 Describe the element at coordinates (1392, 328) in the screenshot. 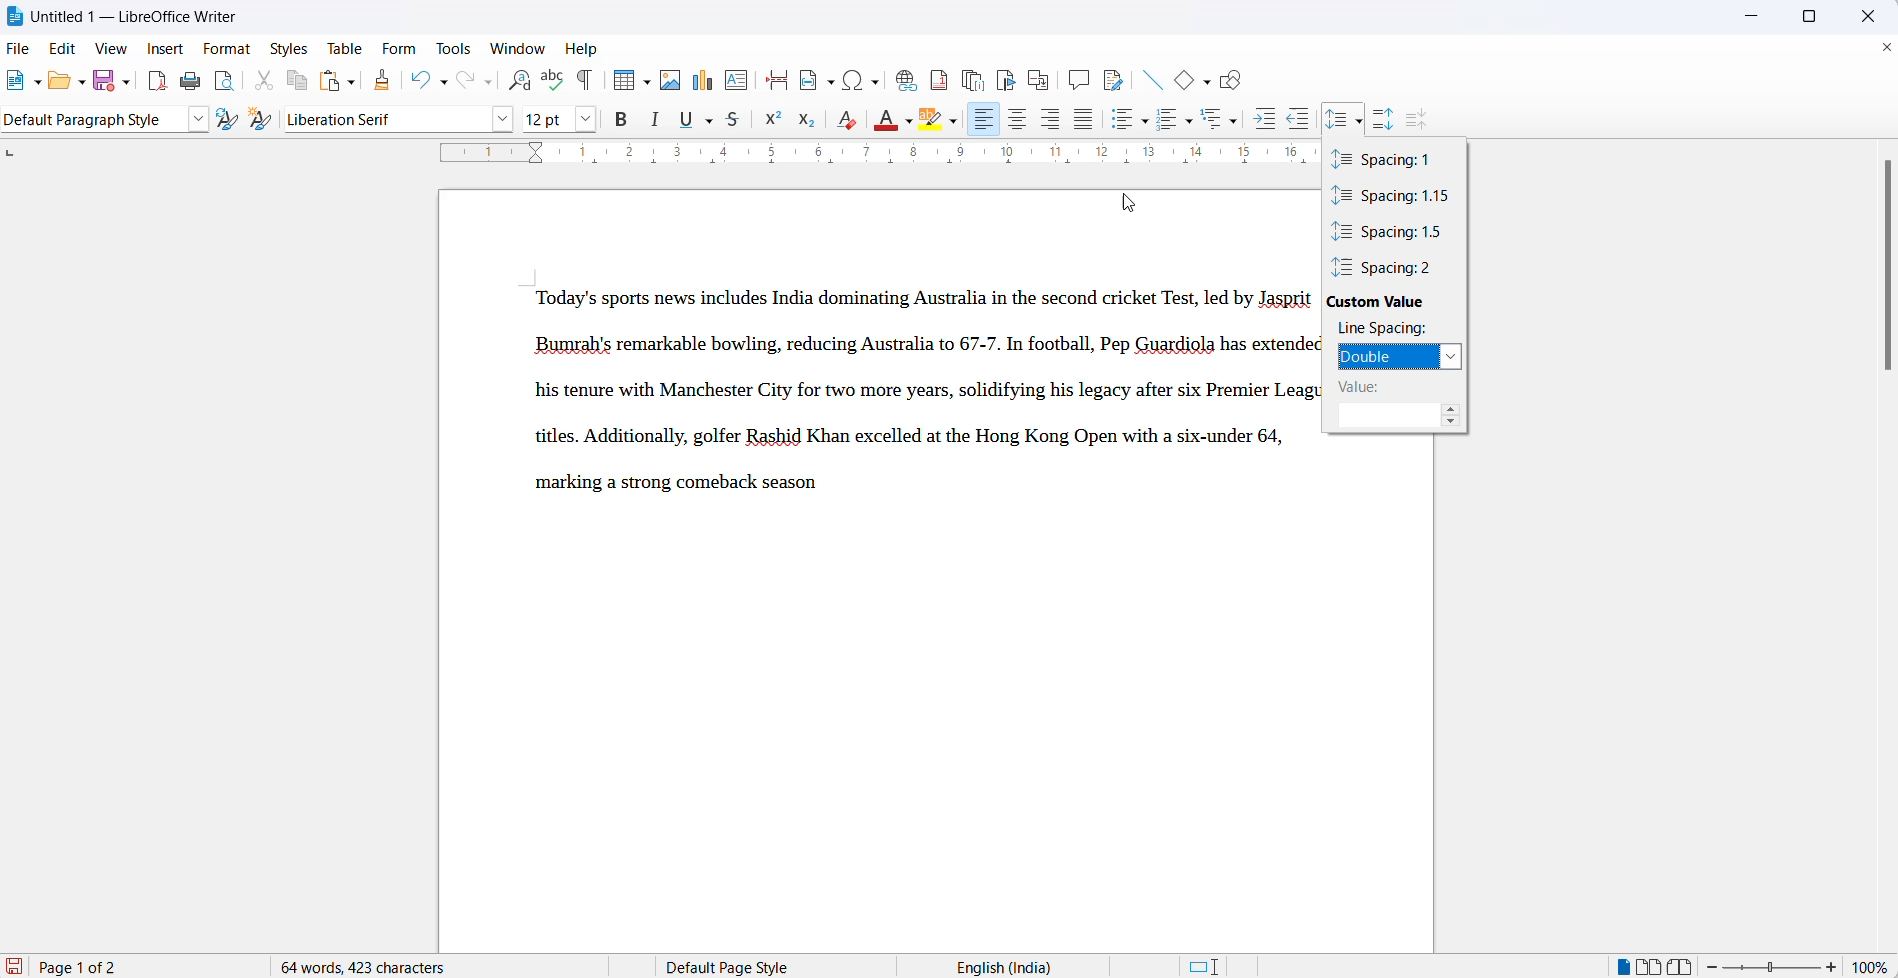

I see `line spacing` at that location.